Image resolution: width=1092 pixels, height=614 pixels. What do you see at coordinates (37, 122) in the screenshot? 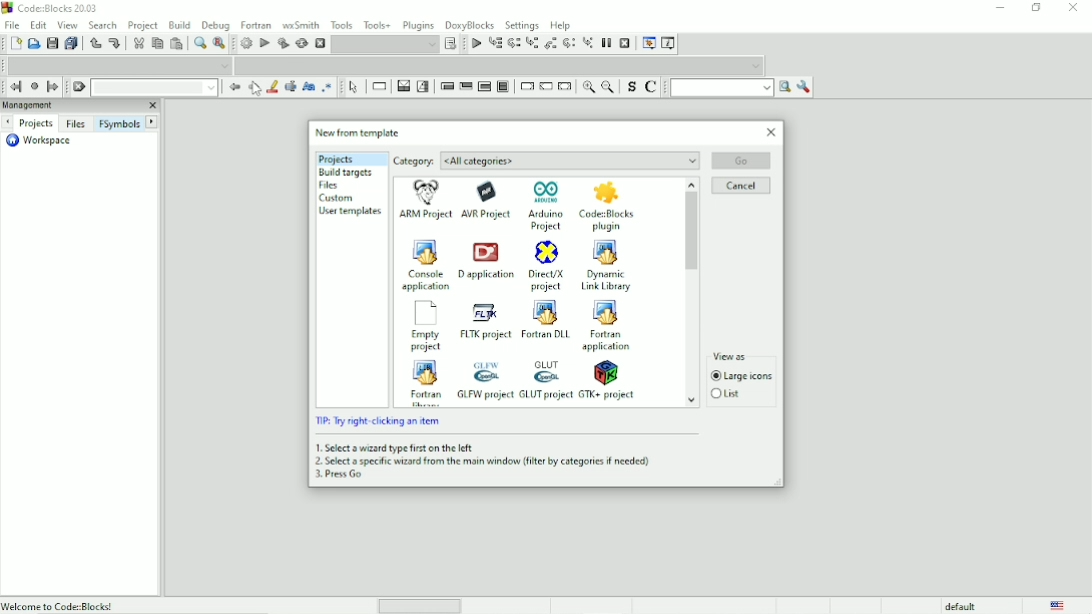
I see `Projects` at bounding box center [37, 122].